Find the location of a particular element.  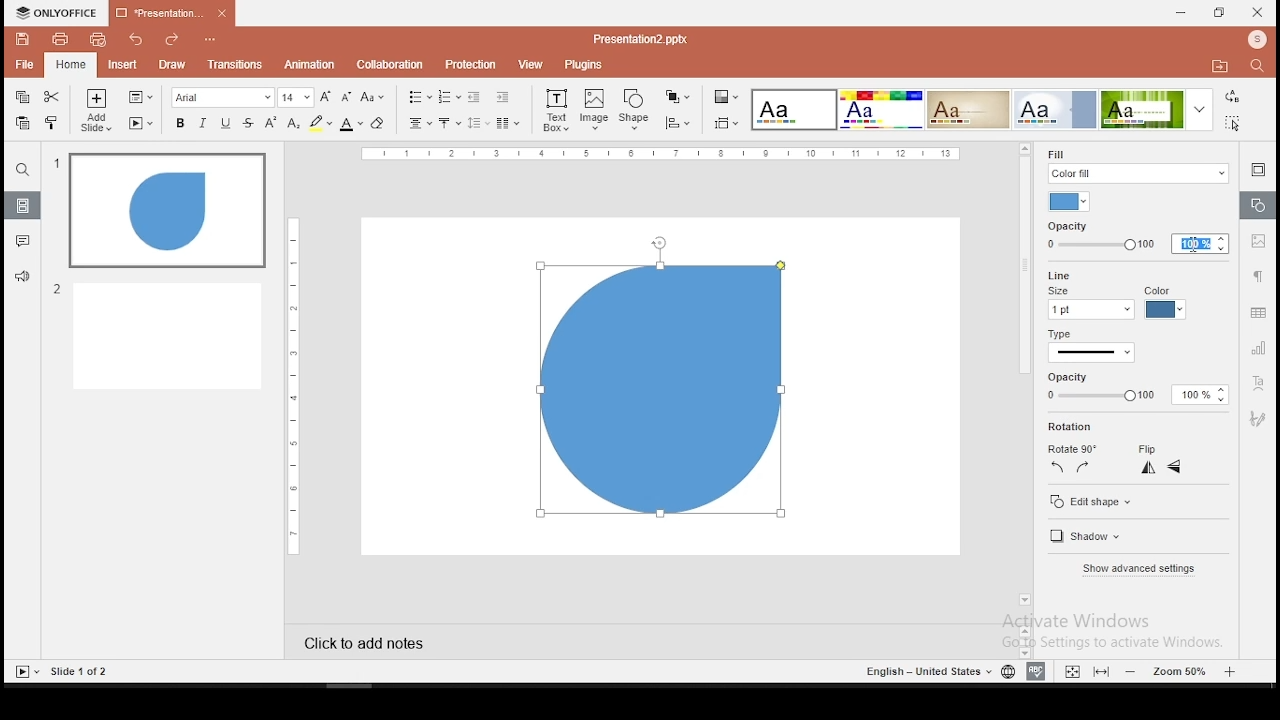

horizontal align is located at coordinates (418, 125).